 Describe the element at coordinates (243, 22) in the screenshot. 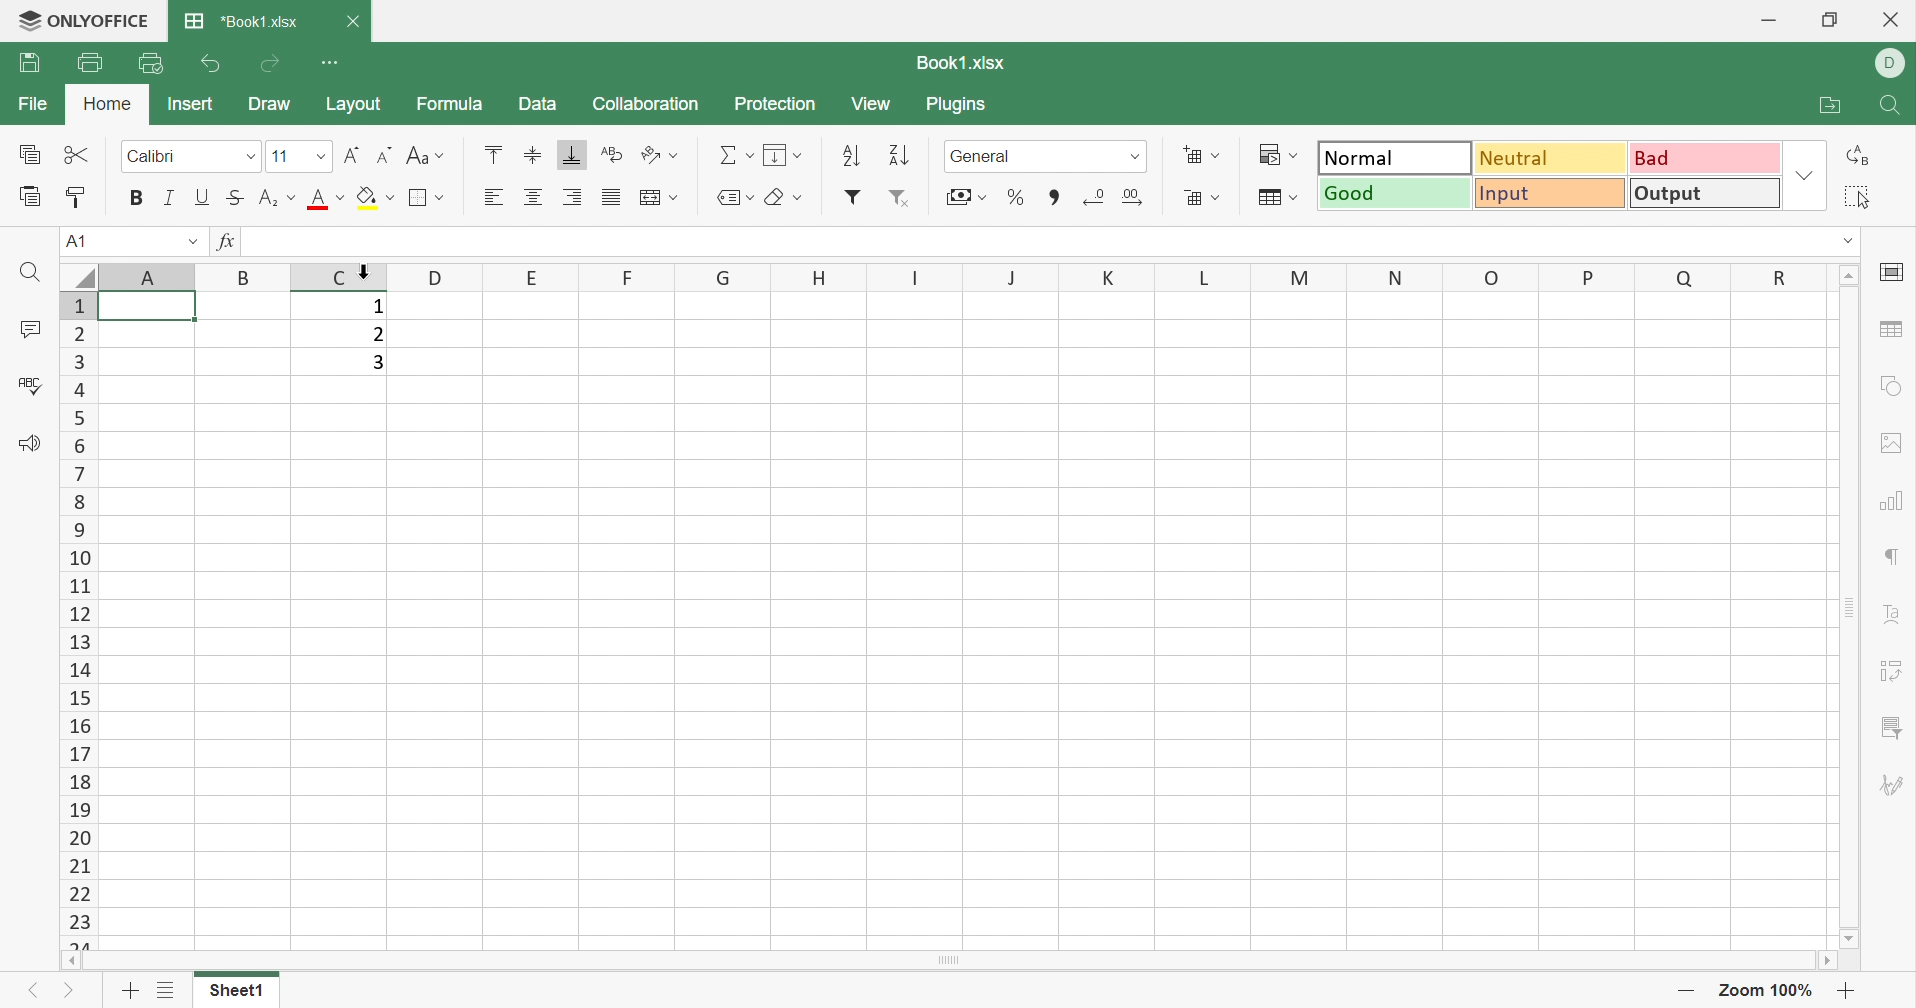

I see `*Book1.xlsx` at that location.